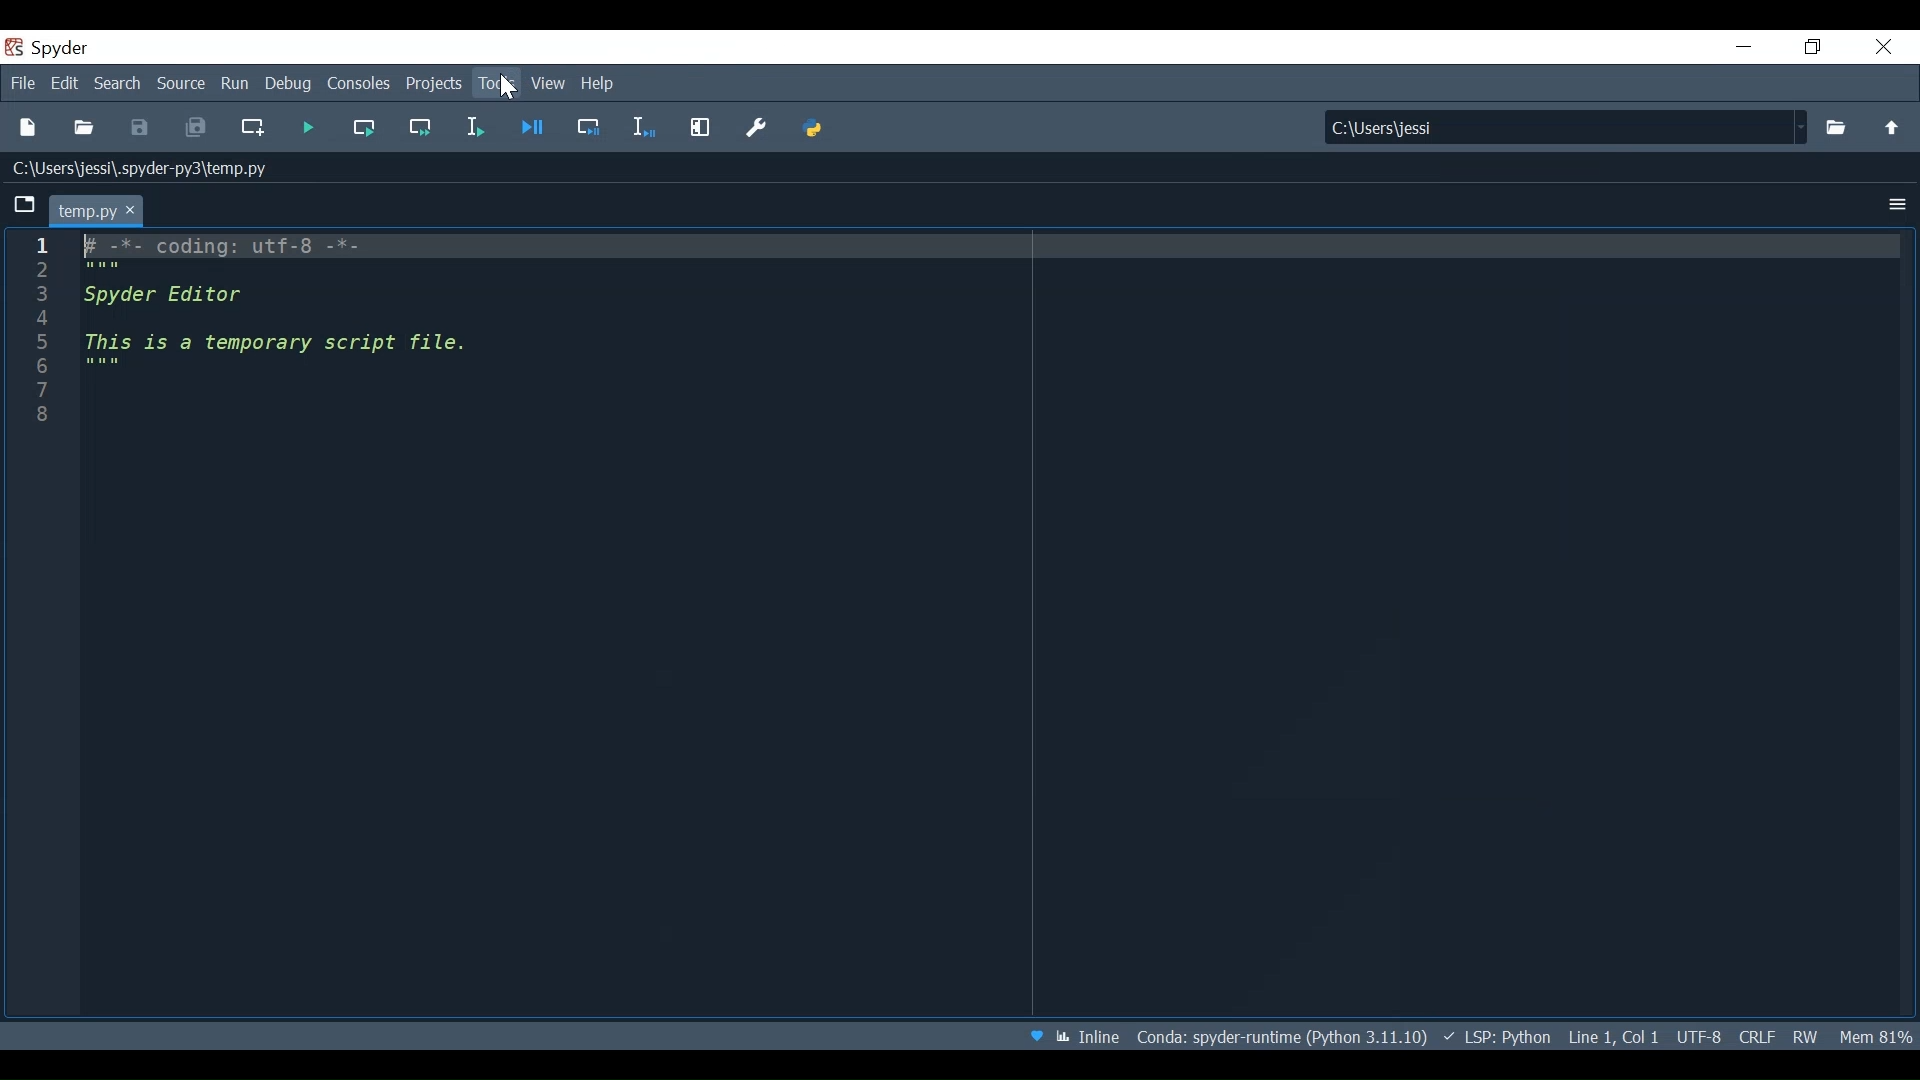 The image size is (1920, 1080). Describe the element at coordinates (997, 626) in the screenshot. I see `# -*- coding: utf-8 -*- """ Spyder Editor  This is a temporary script file. """` at that location.